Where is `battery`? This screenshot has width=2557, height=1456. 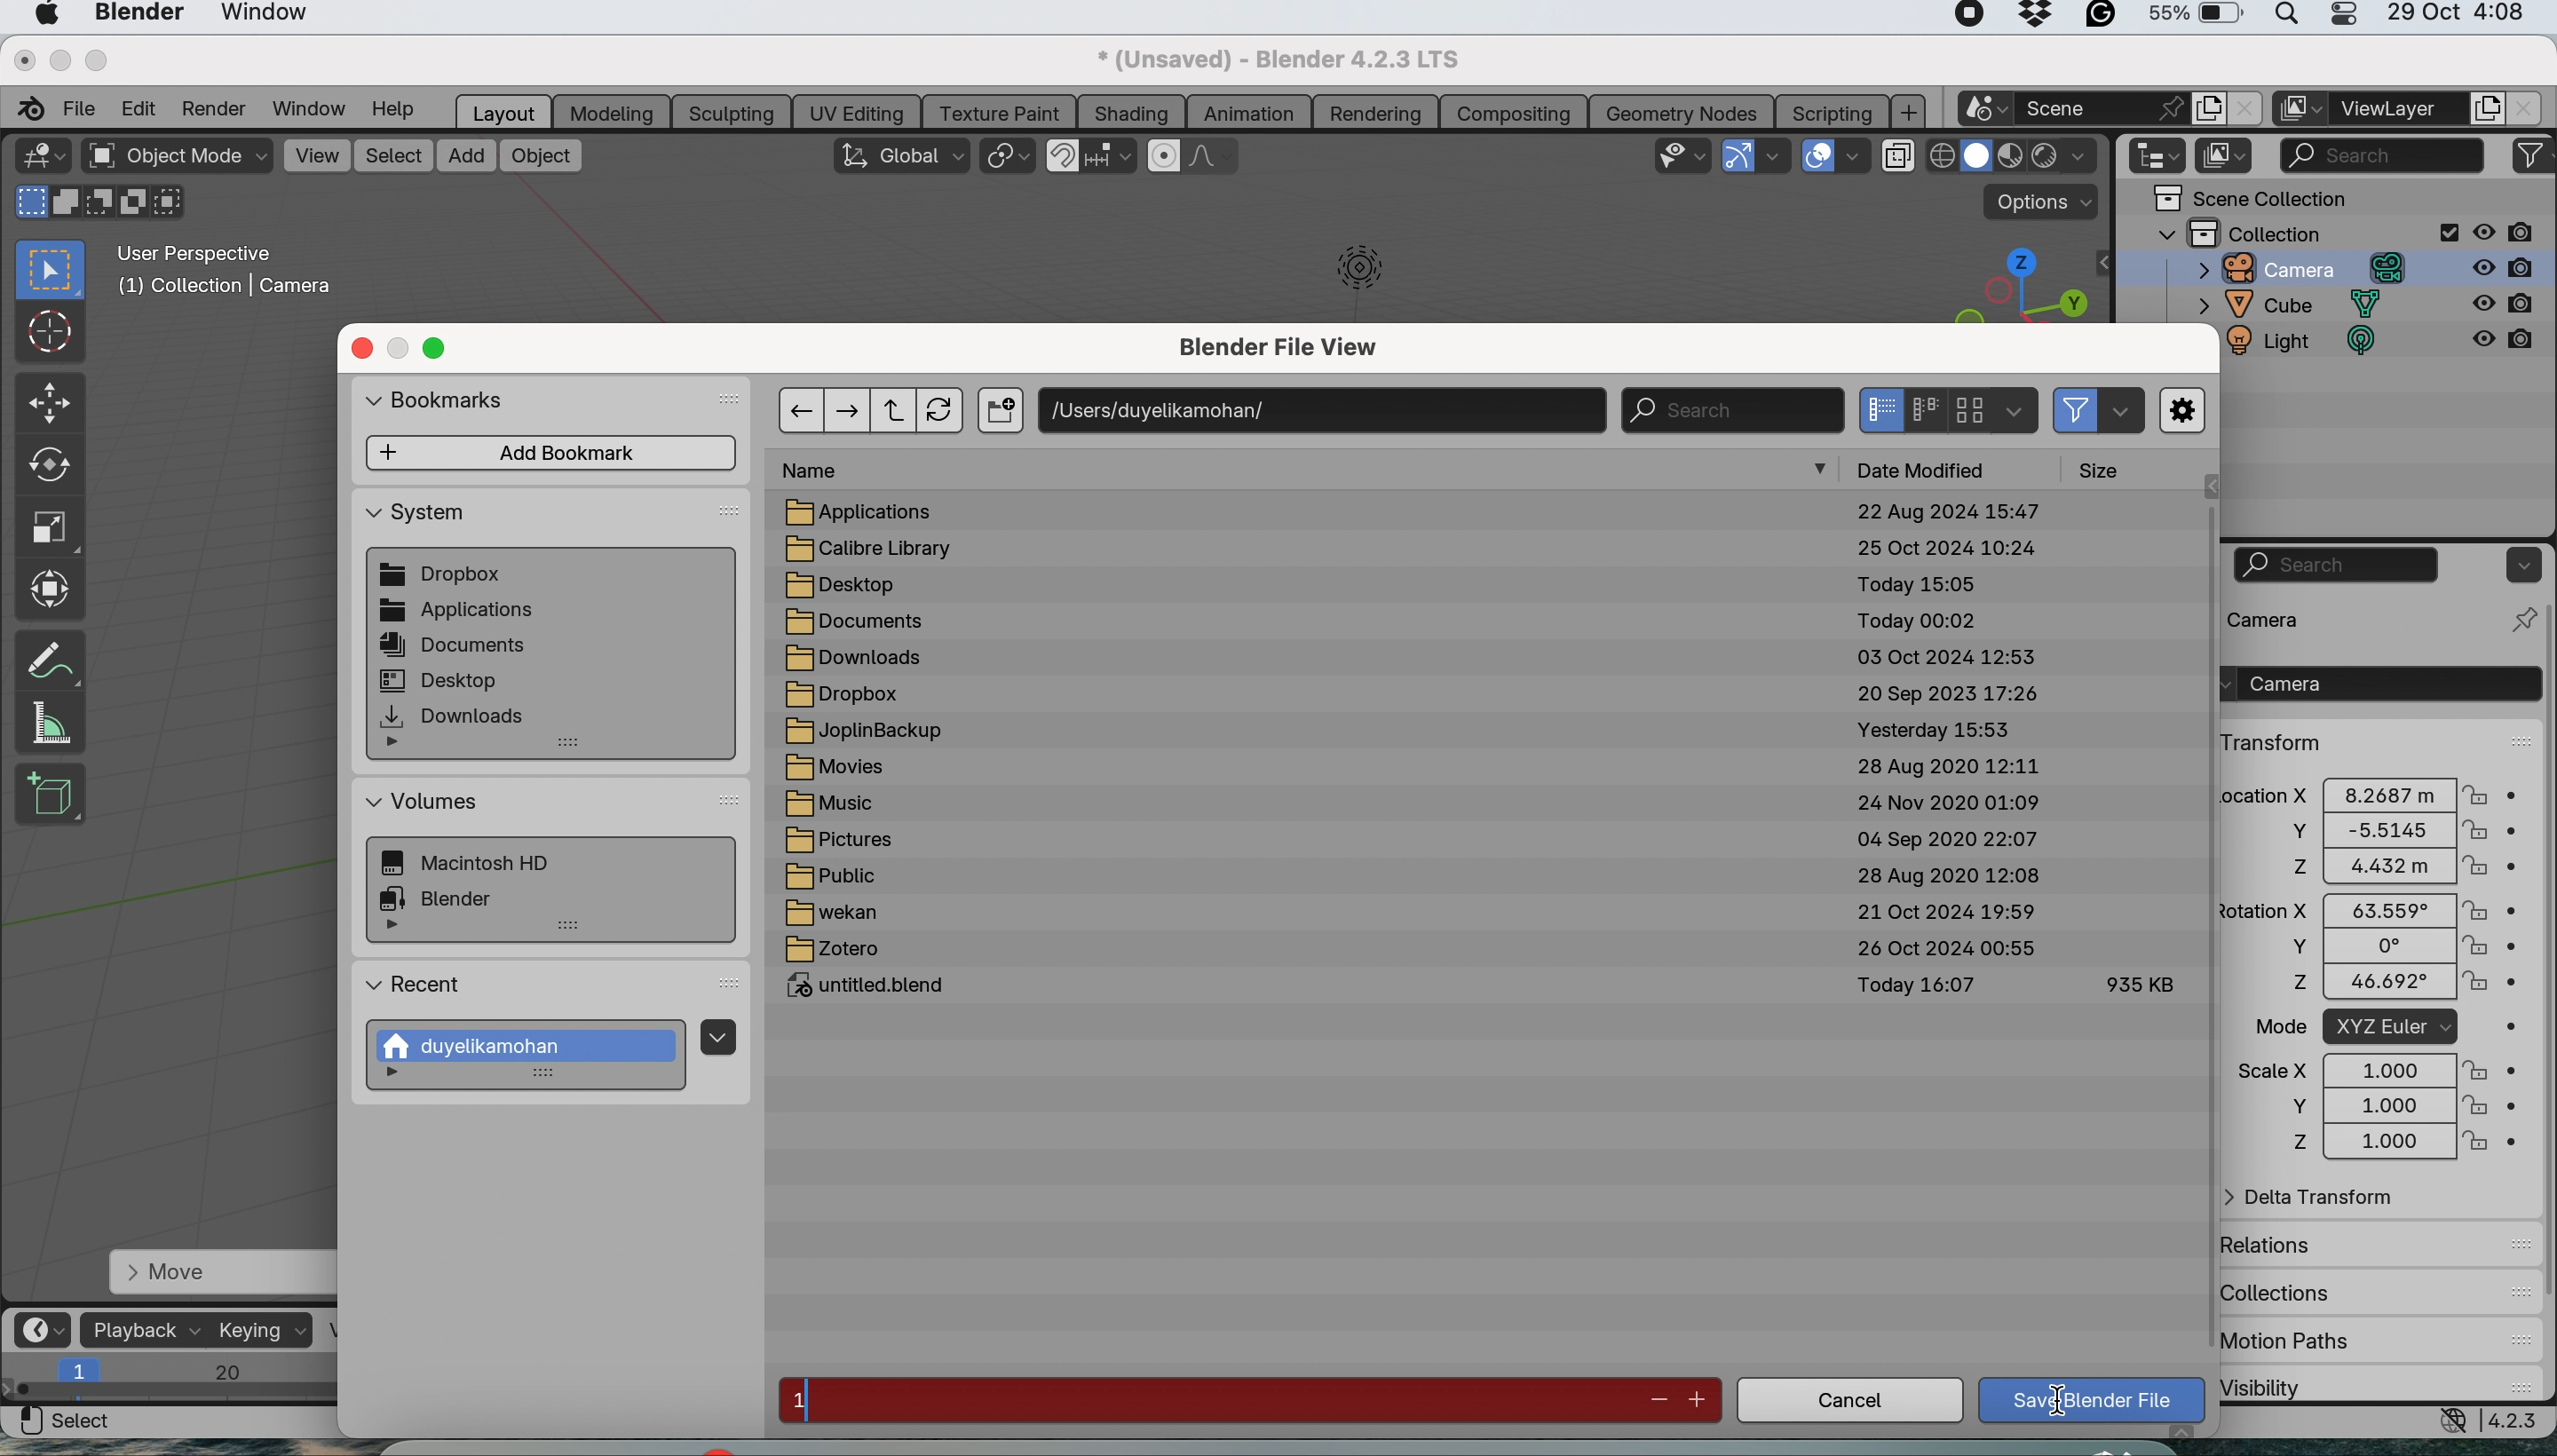
battery is located at coordinates (2194, 18).